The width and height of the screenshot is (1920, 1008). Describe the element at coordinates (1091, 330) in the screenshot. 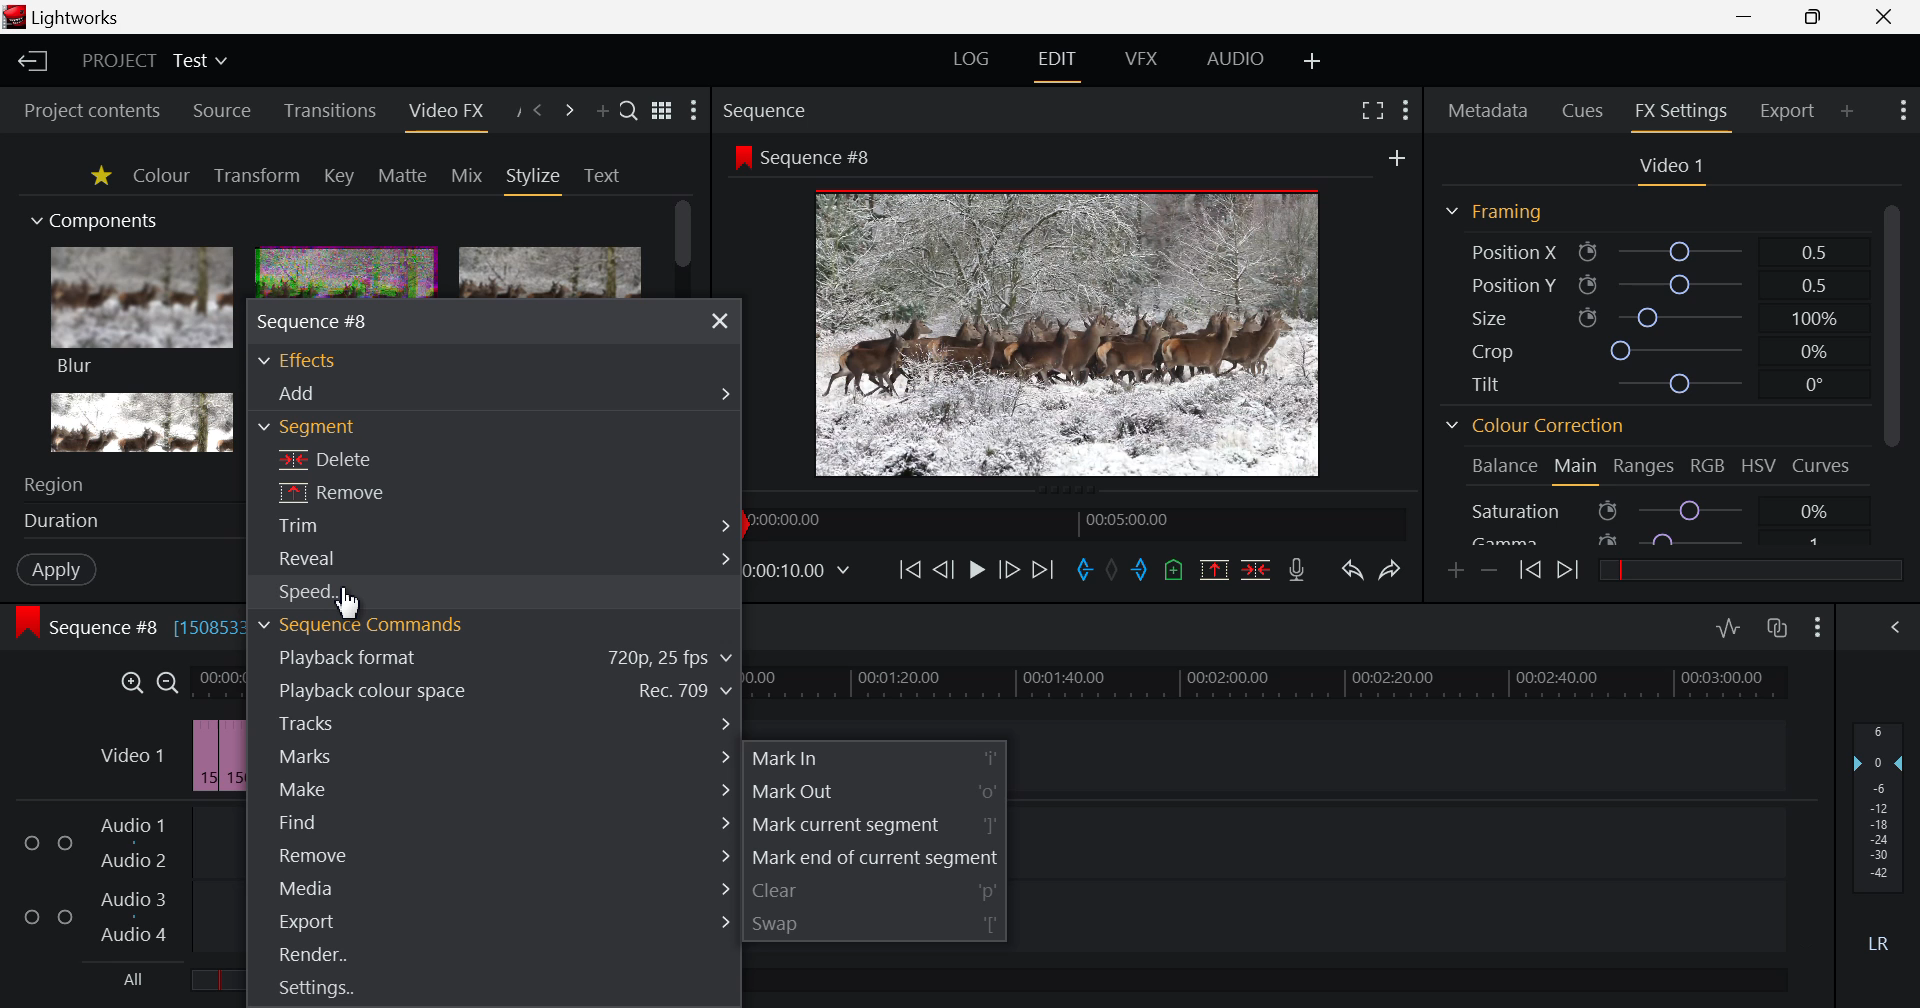

I see `Preview at Stop` at that location.